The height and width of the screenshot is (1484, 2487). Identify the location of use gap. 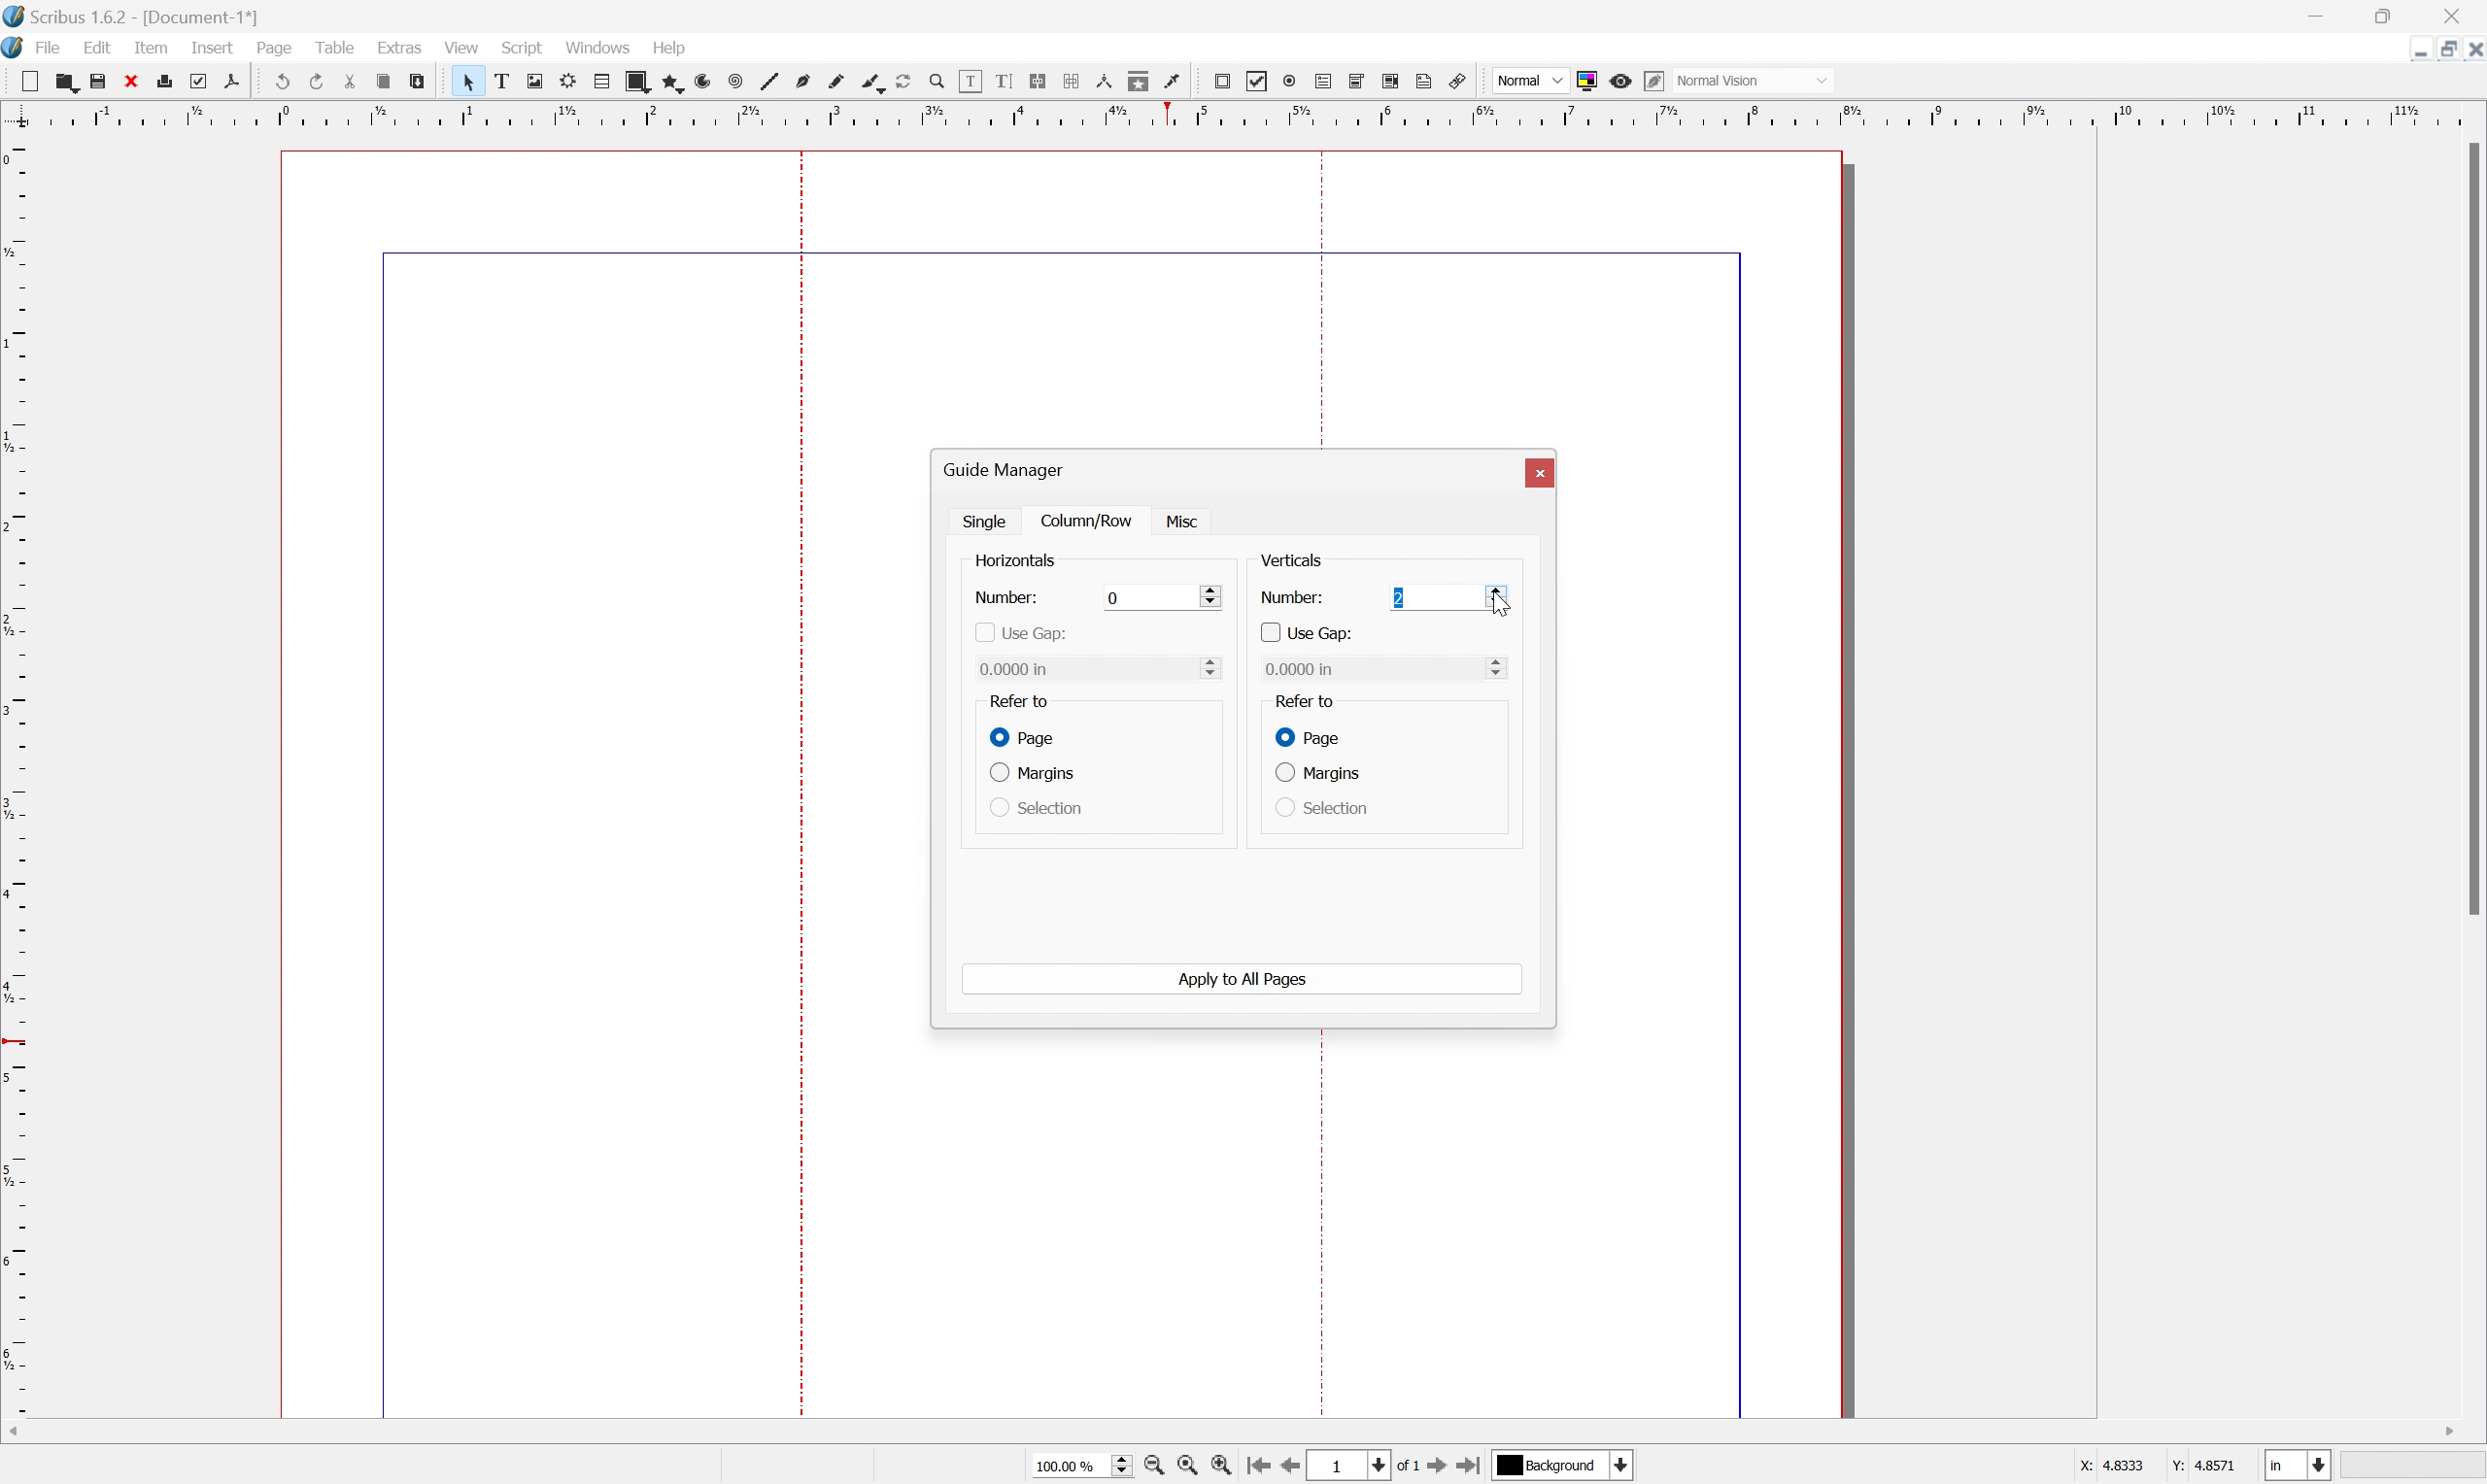
(1020, 634).